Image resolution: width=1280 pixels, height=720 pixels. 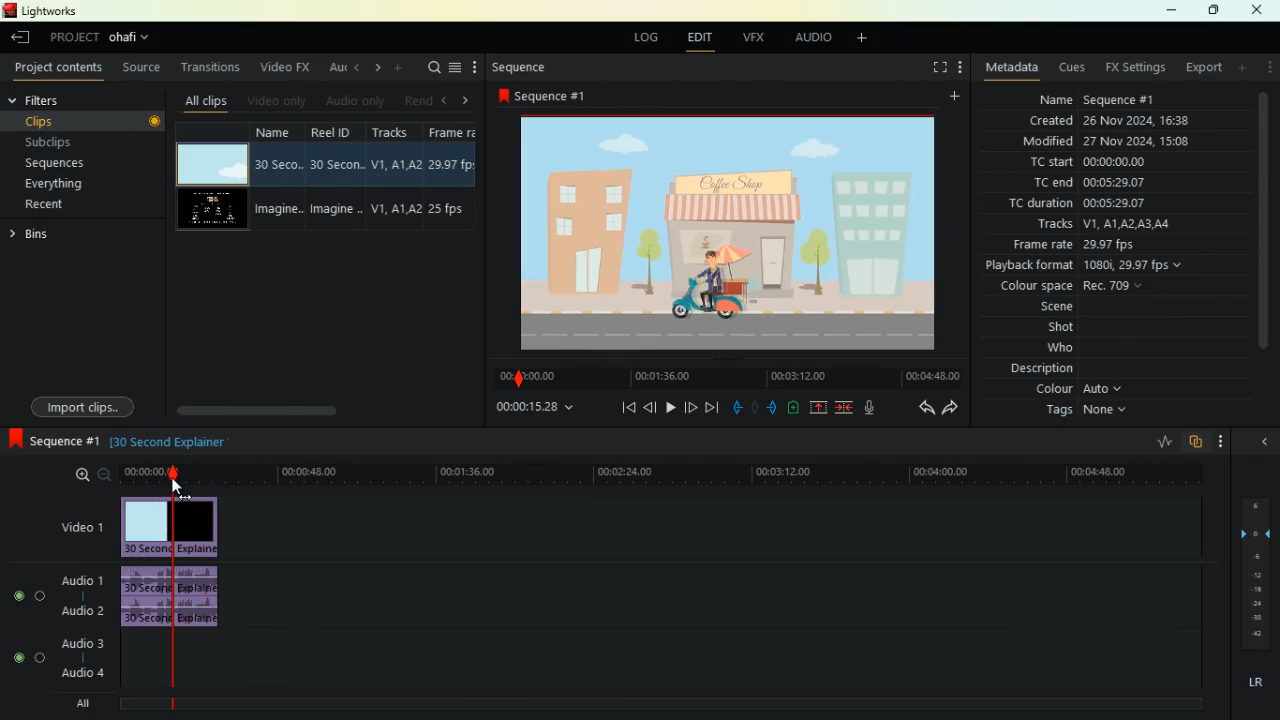 What do you see at coordinates (694, 37) in the screenshot?
I see `edit` at bounding box center [694, 37].